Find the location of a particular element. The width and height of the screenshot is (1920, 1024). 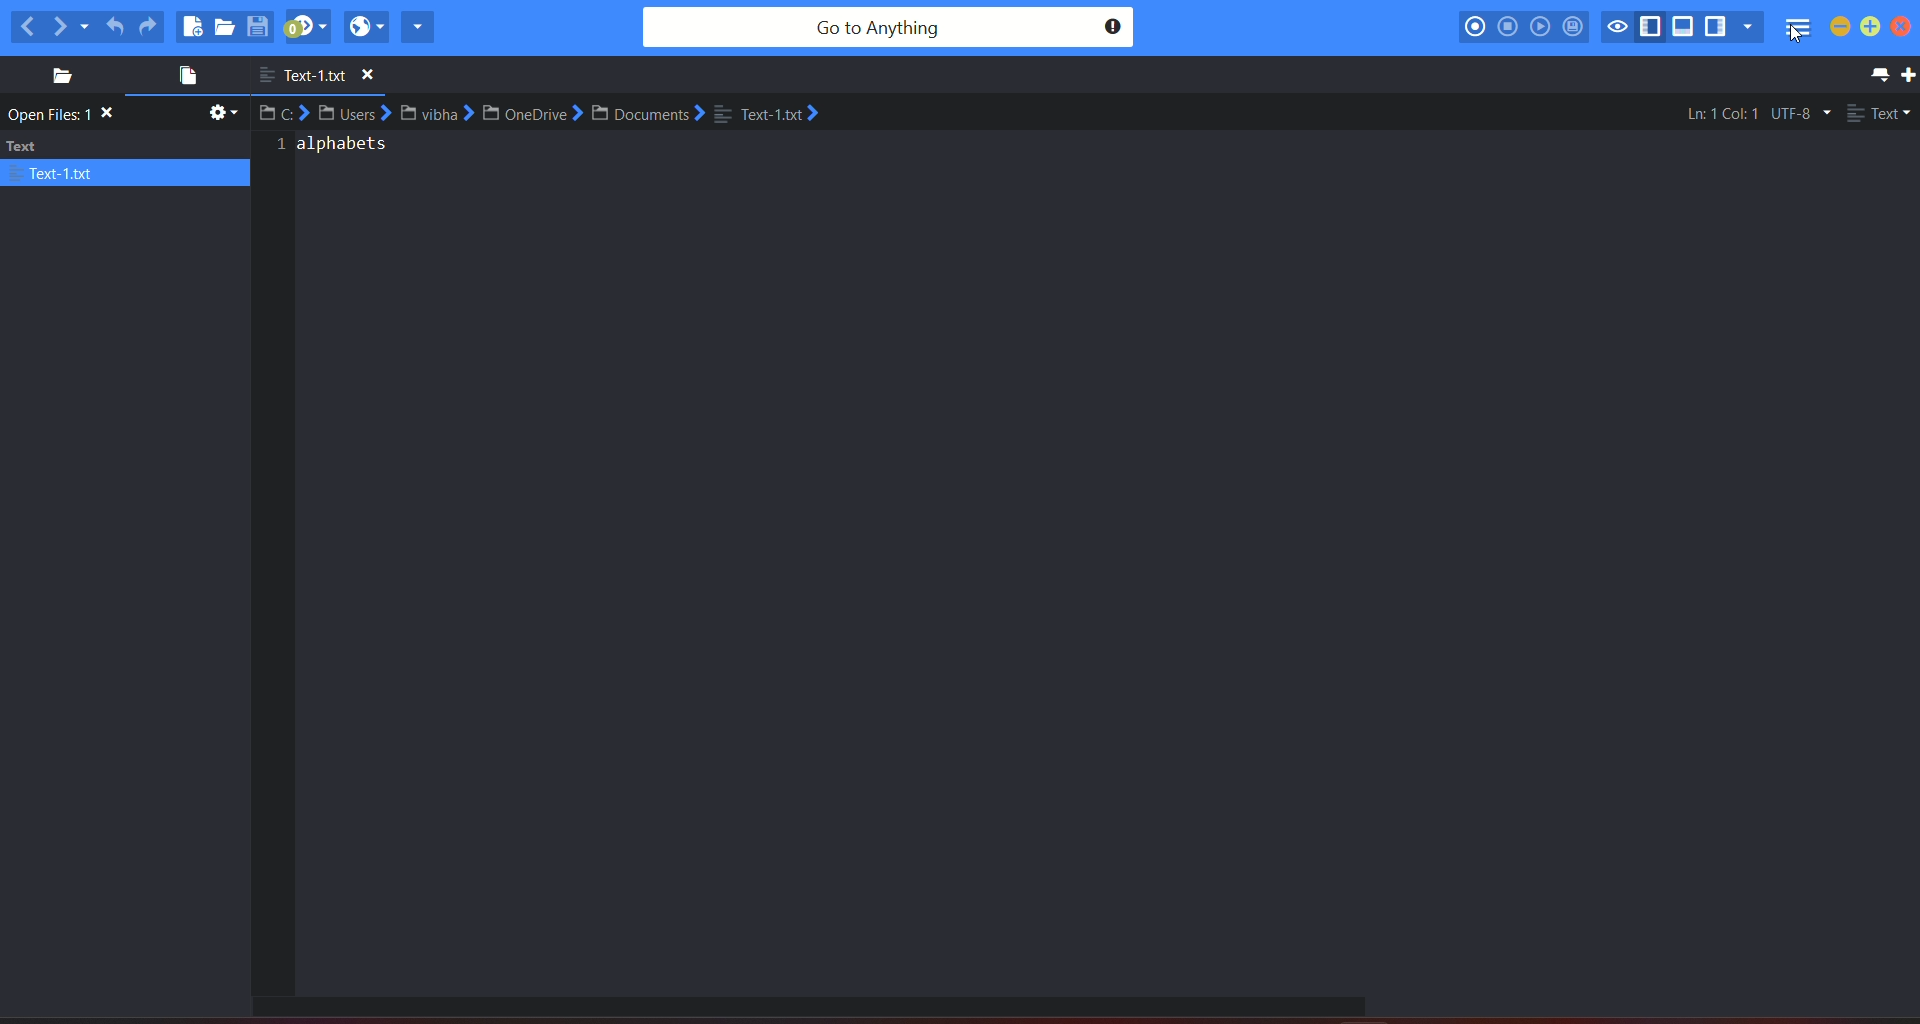

show specific sidebar is located at coordinates (1747, 27).